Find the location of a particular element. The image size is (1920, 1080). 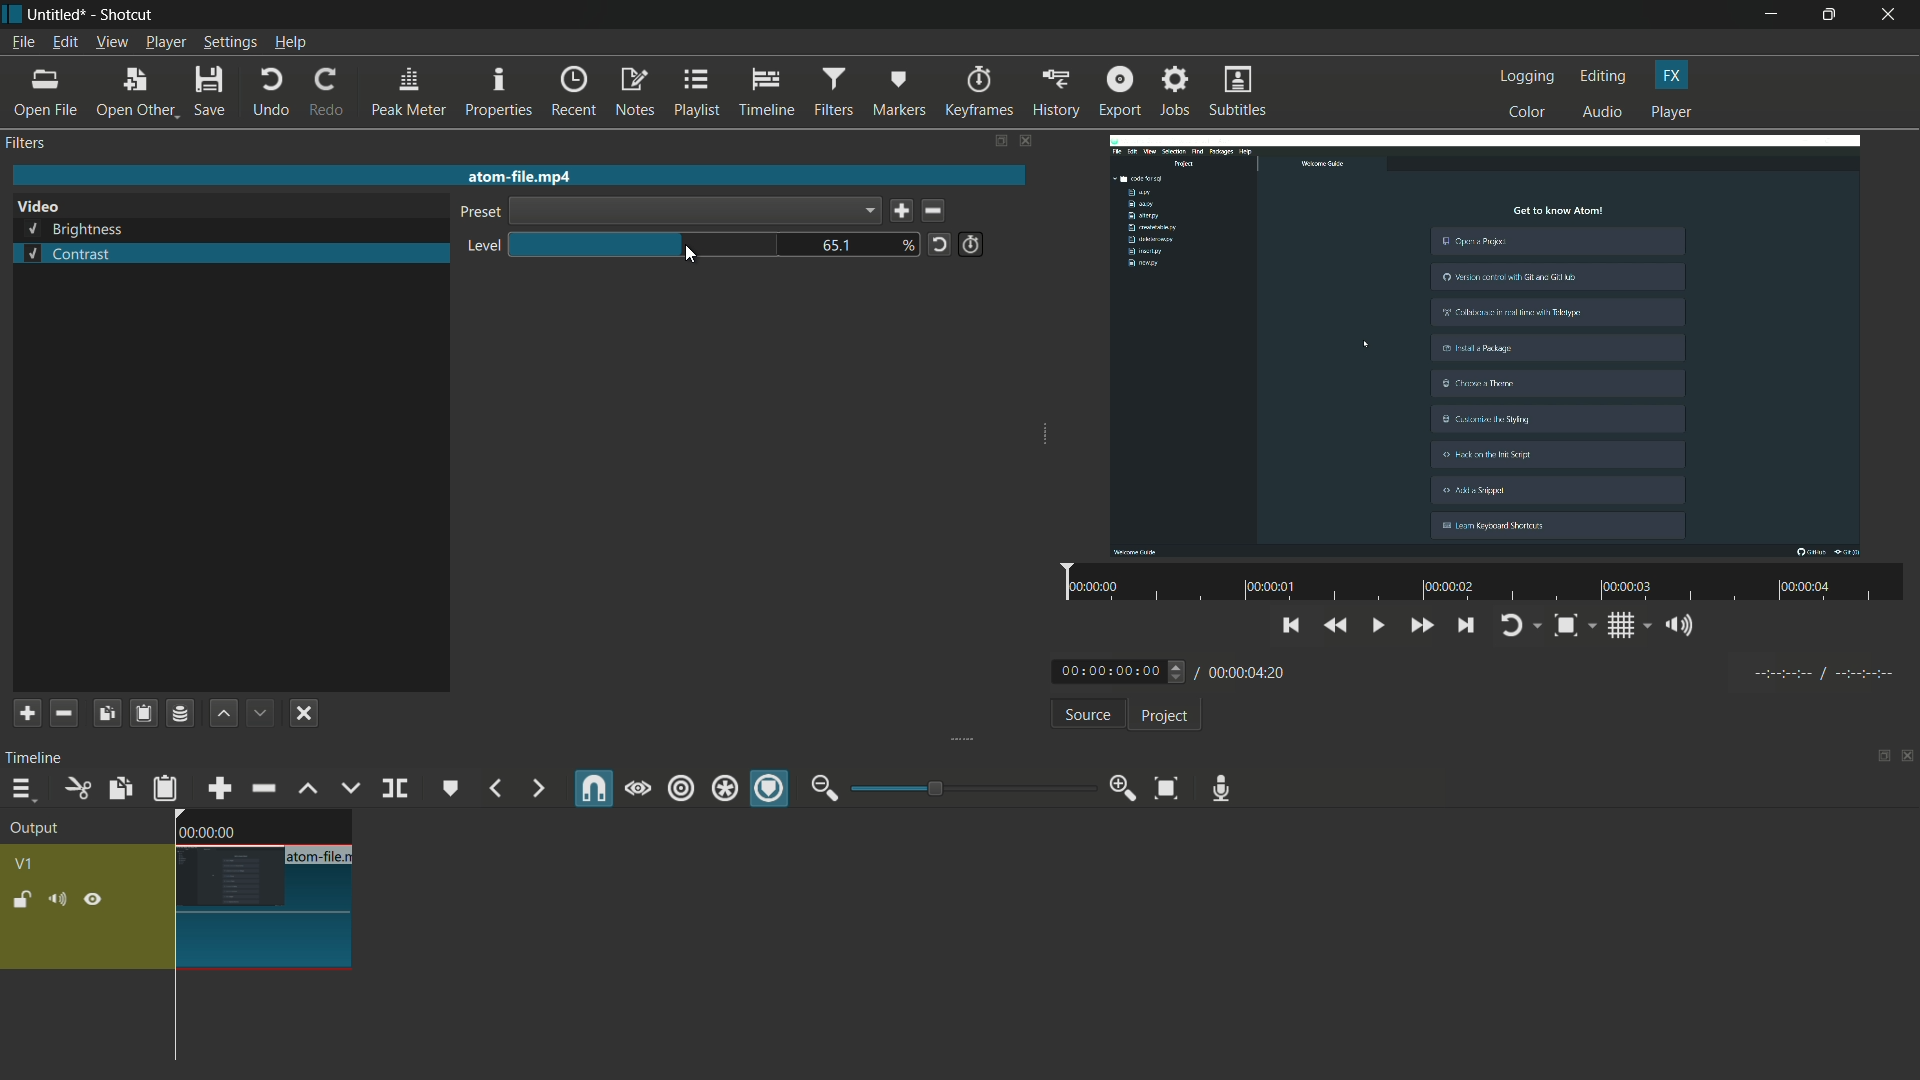

paste filters is located at coordinates (142, 713).